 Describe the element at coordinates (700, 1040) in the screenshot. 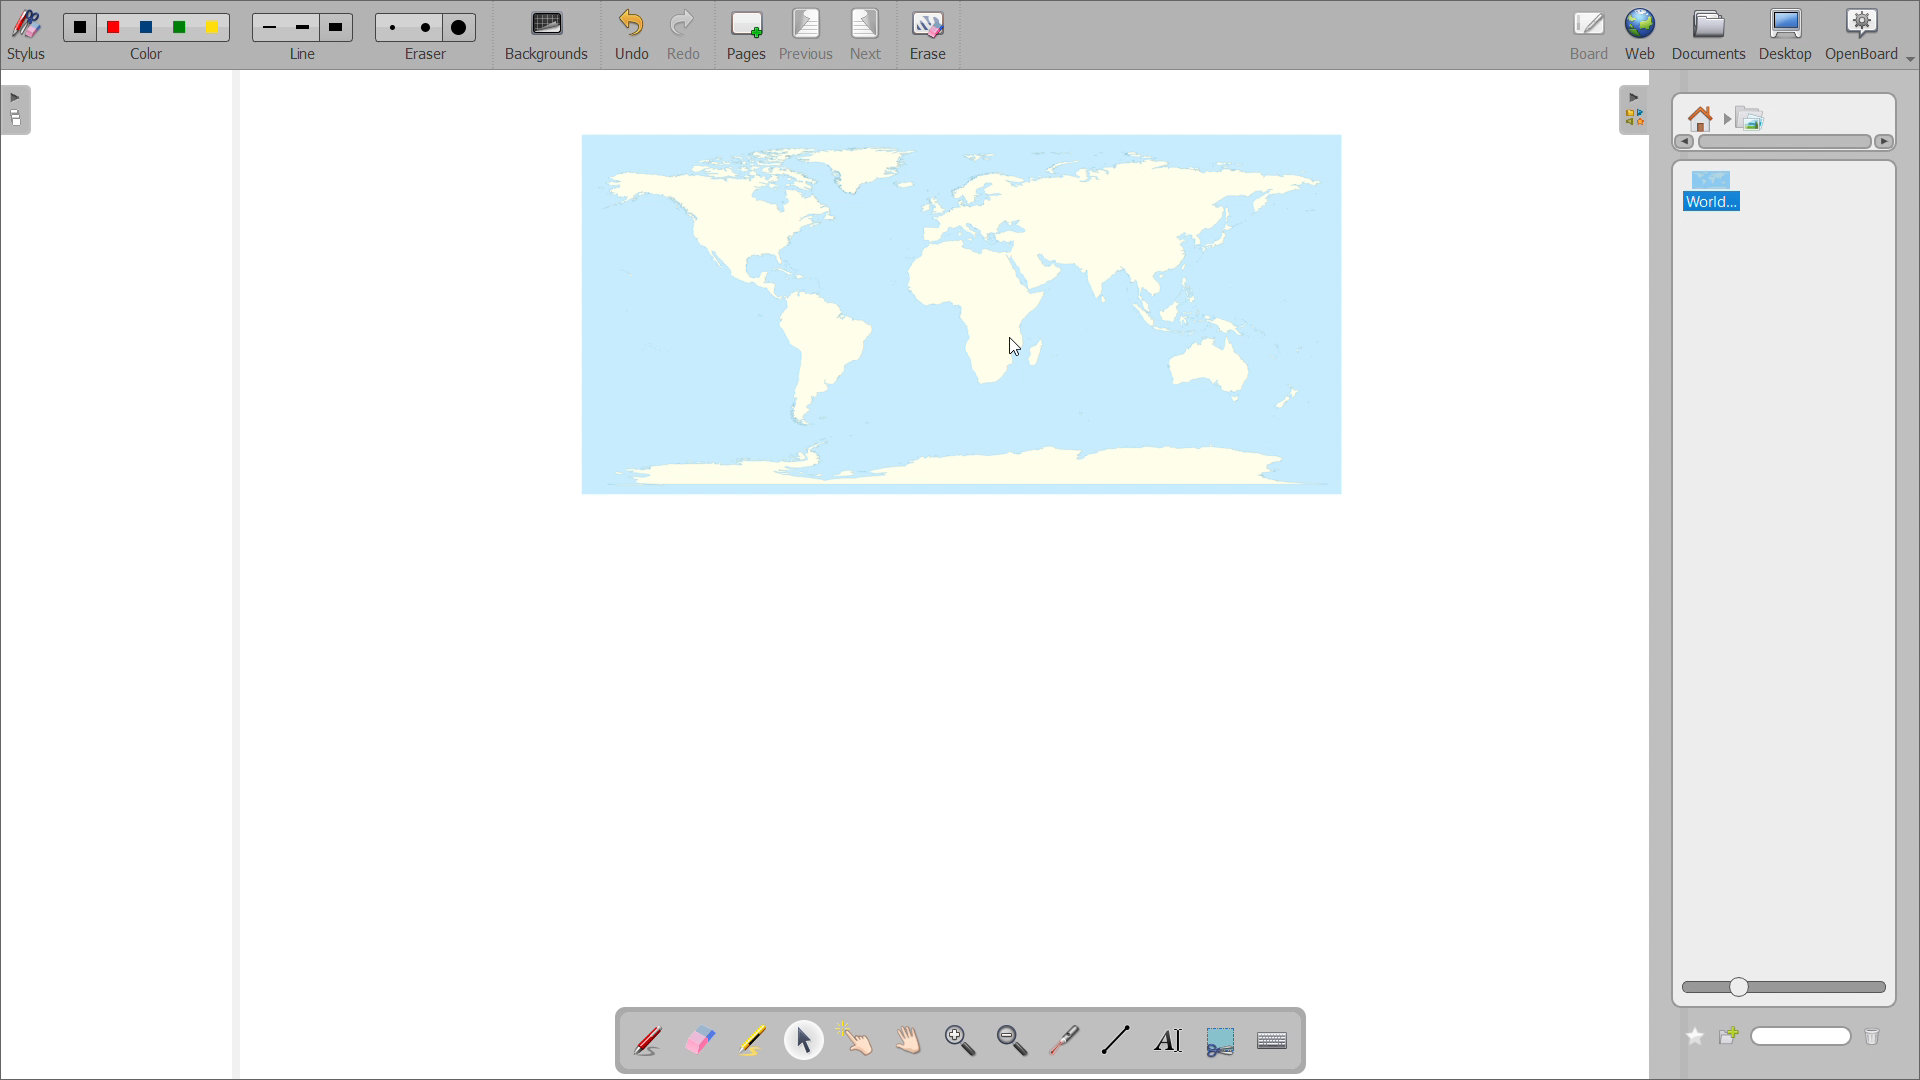

I see `erase annotation` at that location.